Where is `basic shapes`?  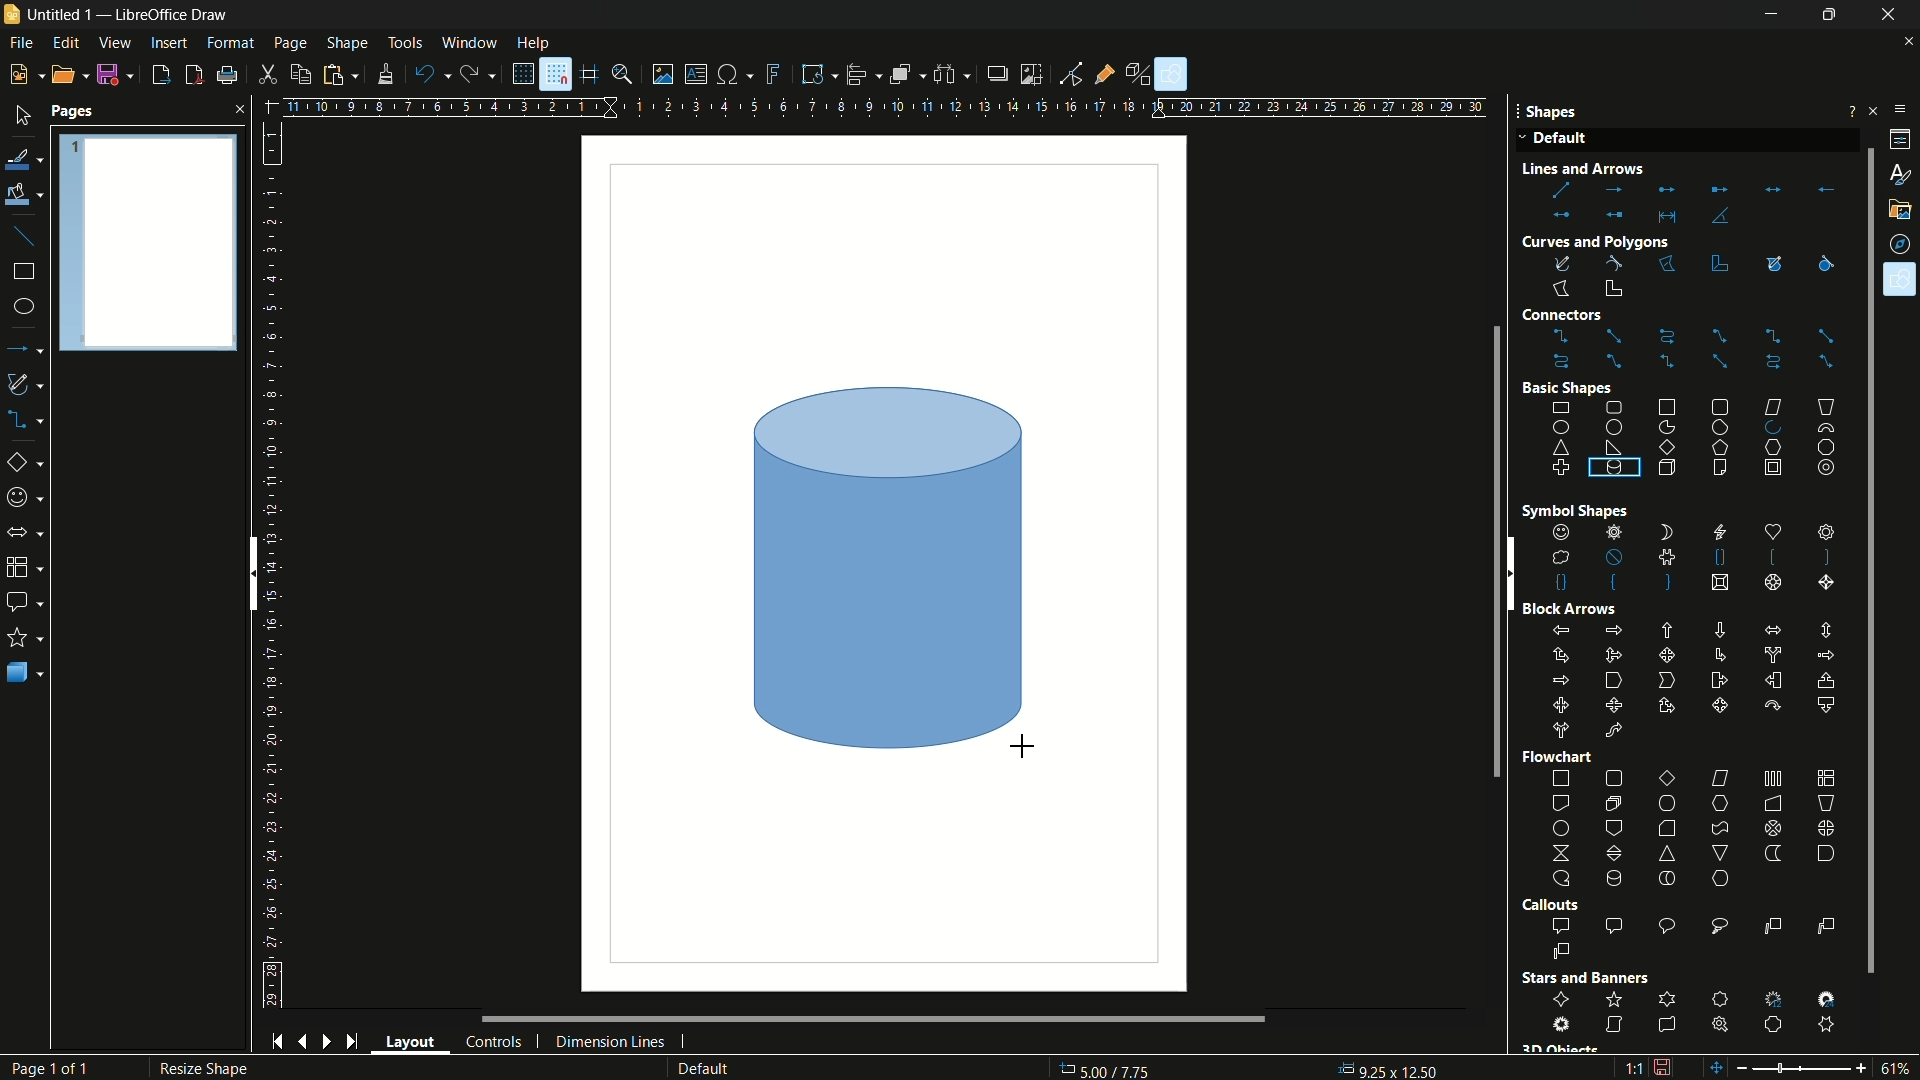
basic shapes is located at coordinates (1695, 437).